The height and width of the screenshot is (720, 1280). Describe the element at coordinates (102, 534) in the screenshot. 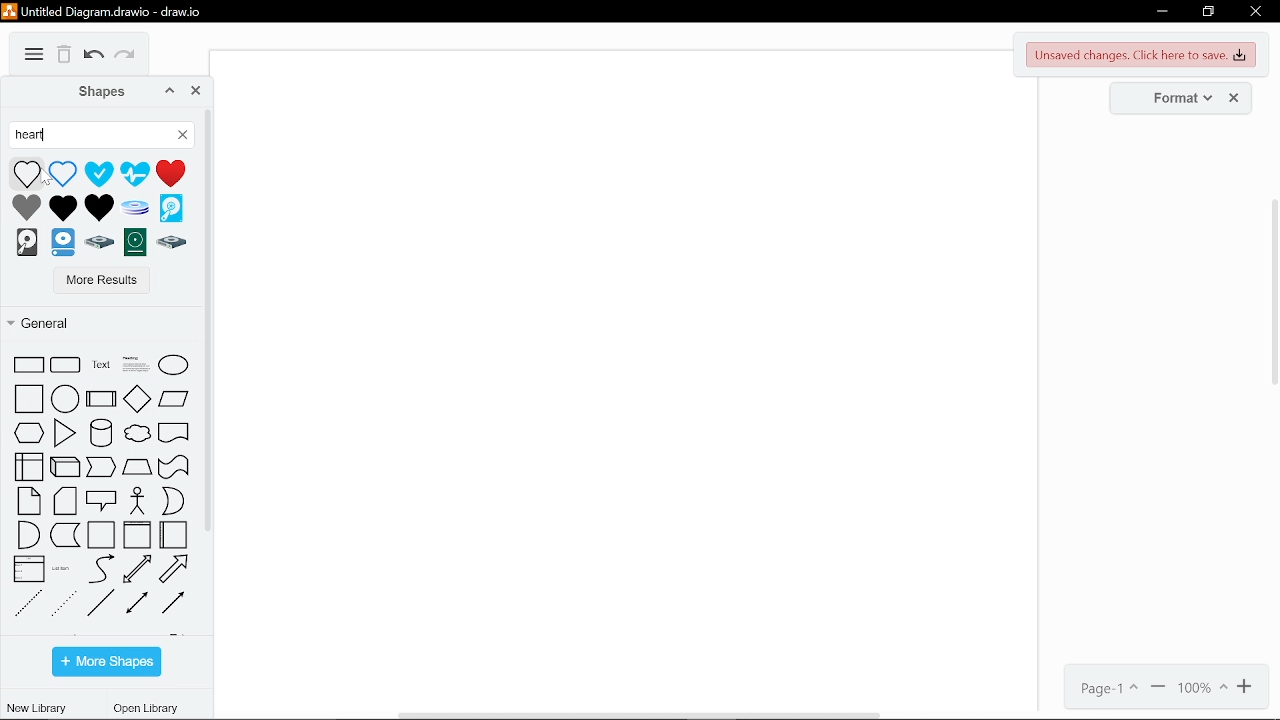

I see `container` at that location.